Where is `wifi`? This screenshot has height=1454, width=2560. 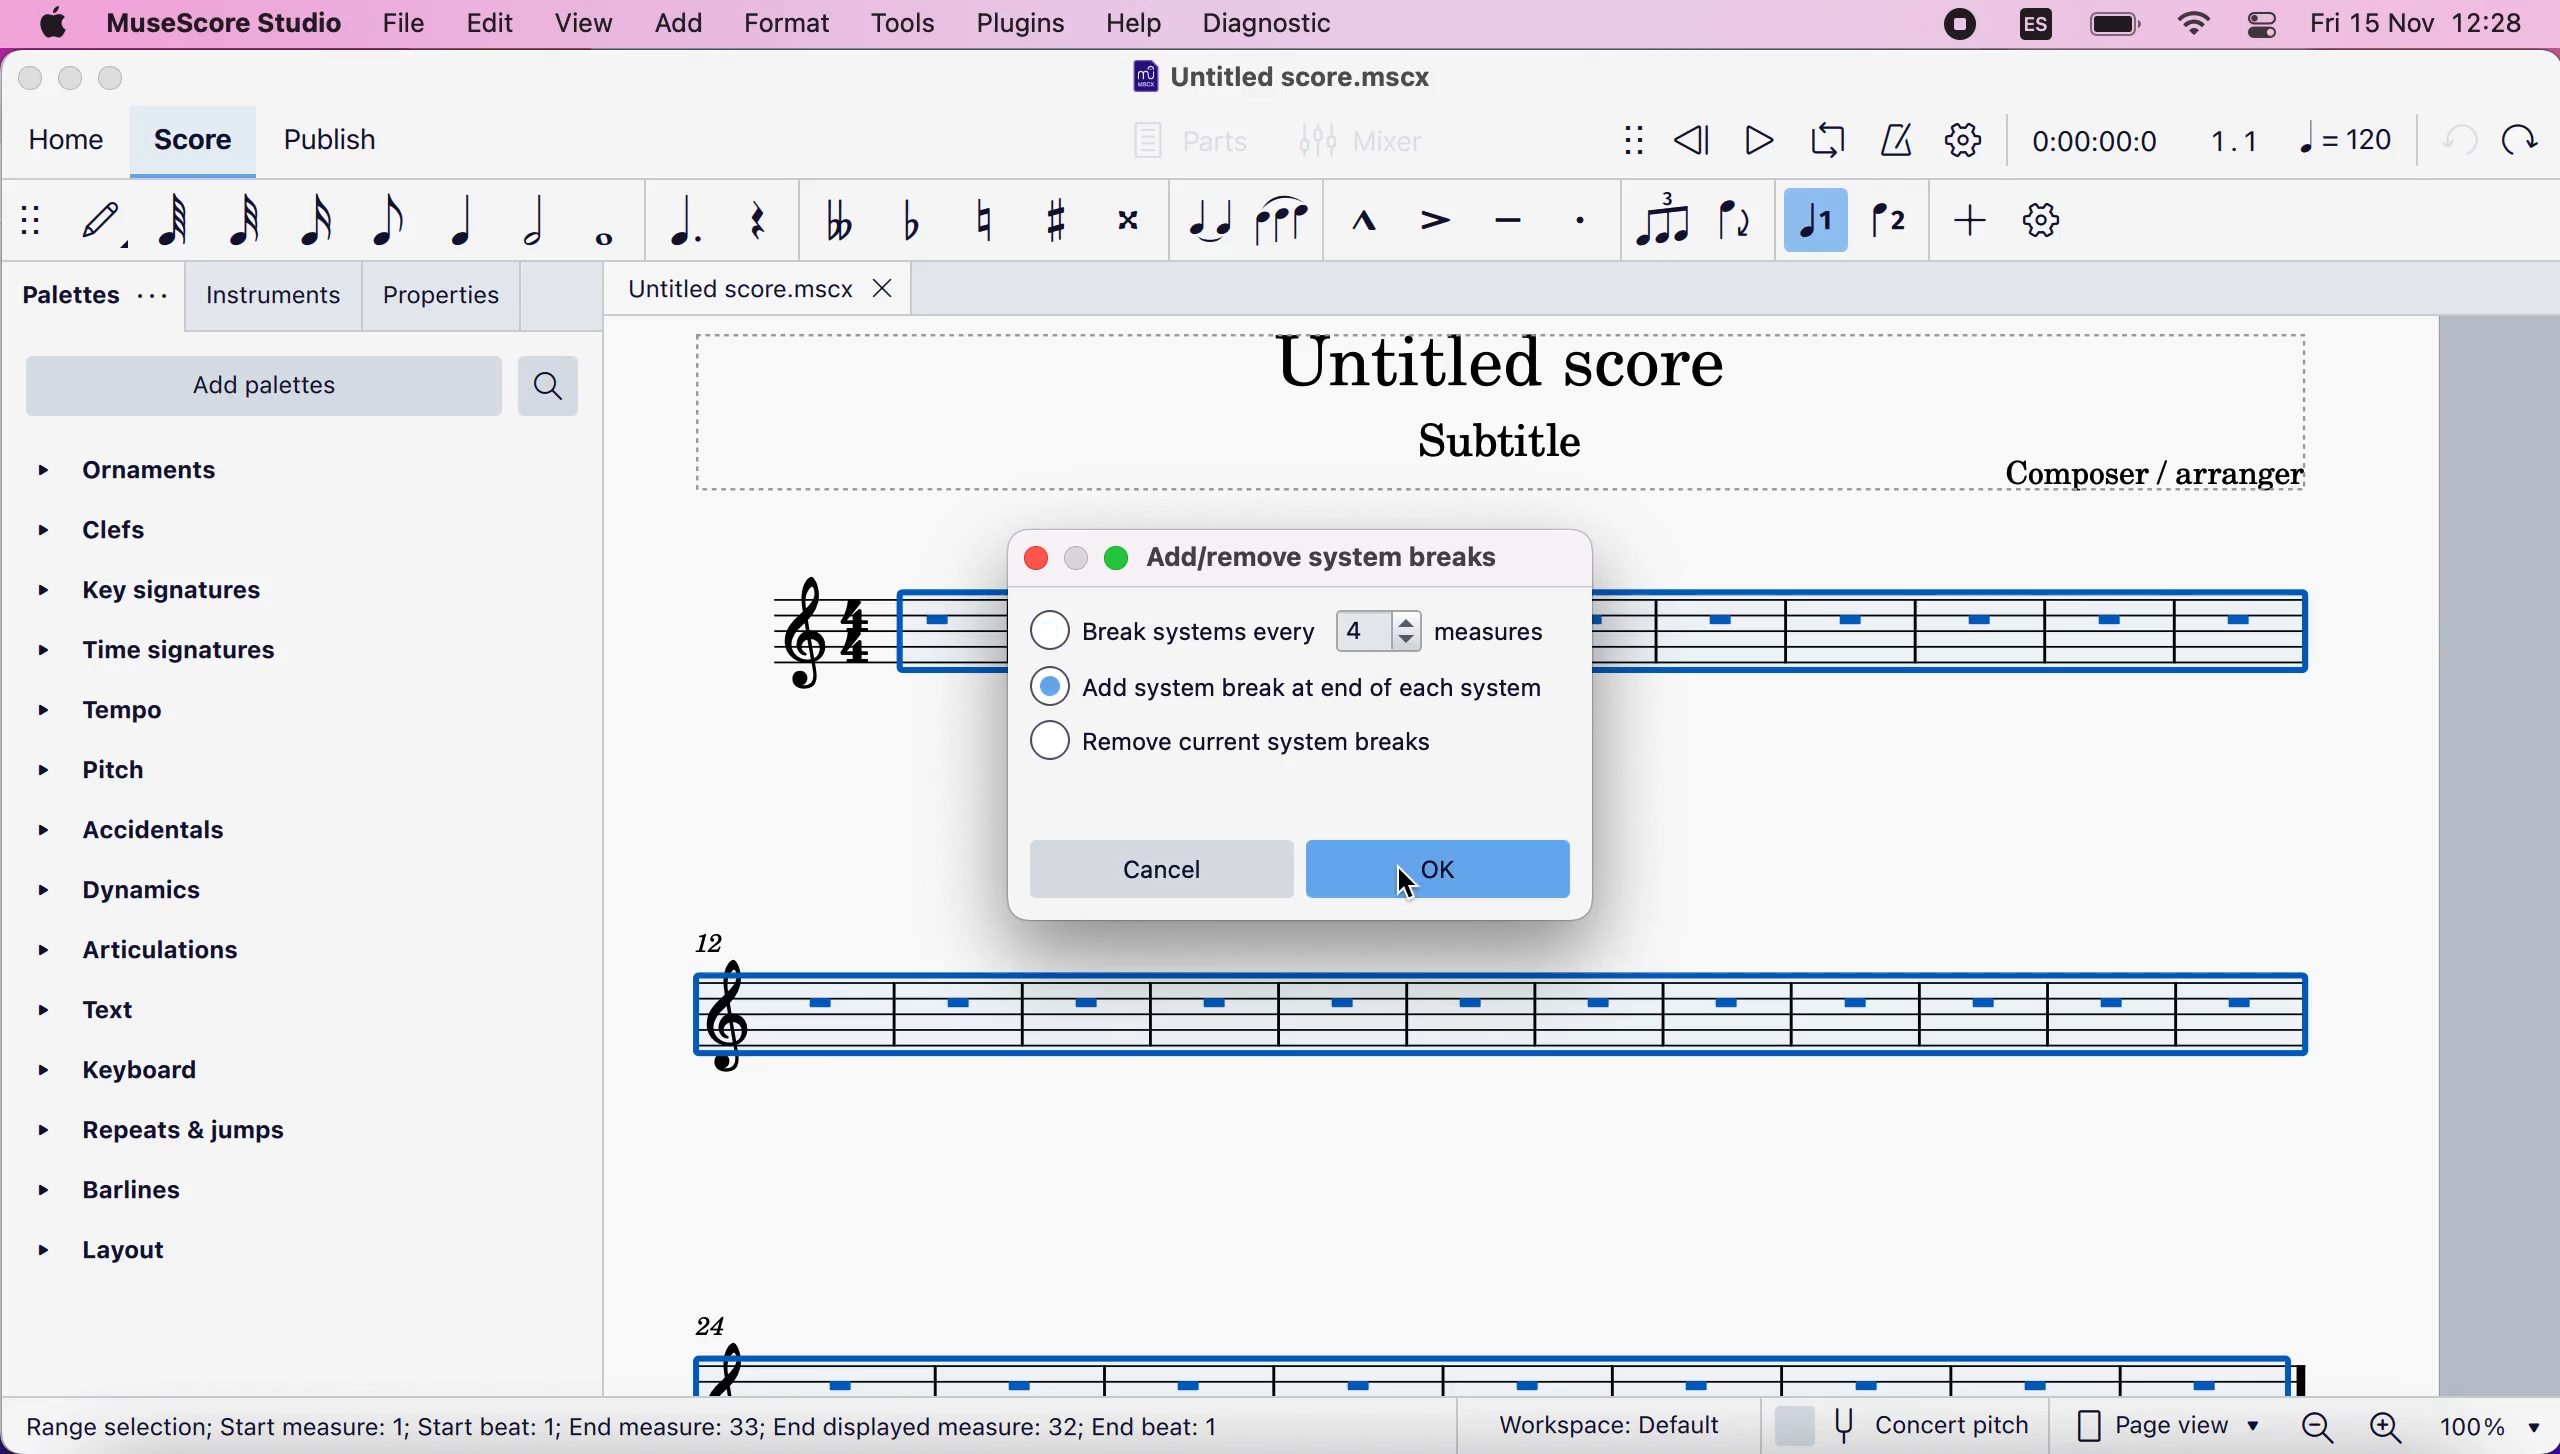
wifi is located at coordinates (2190, 25).